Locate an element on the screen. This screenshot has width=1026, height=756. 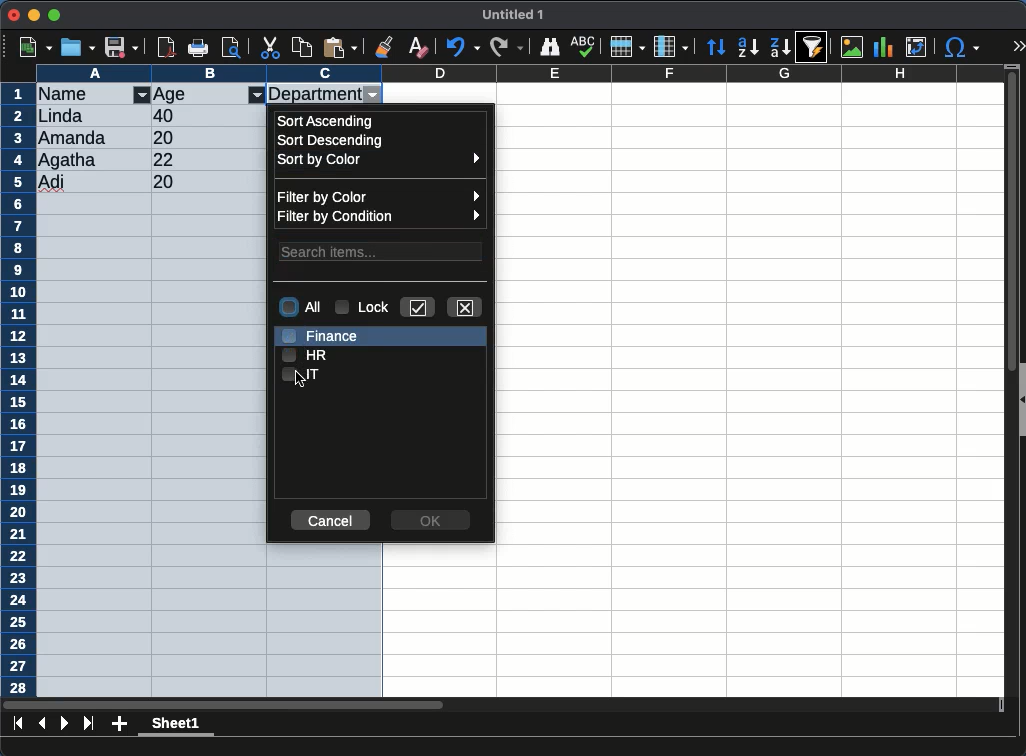
rows is located at coordinates (626, 47).